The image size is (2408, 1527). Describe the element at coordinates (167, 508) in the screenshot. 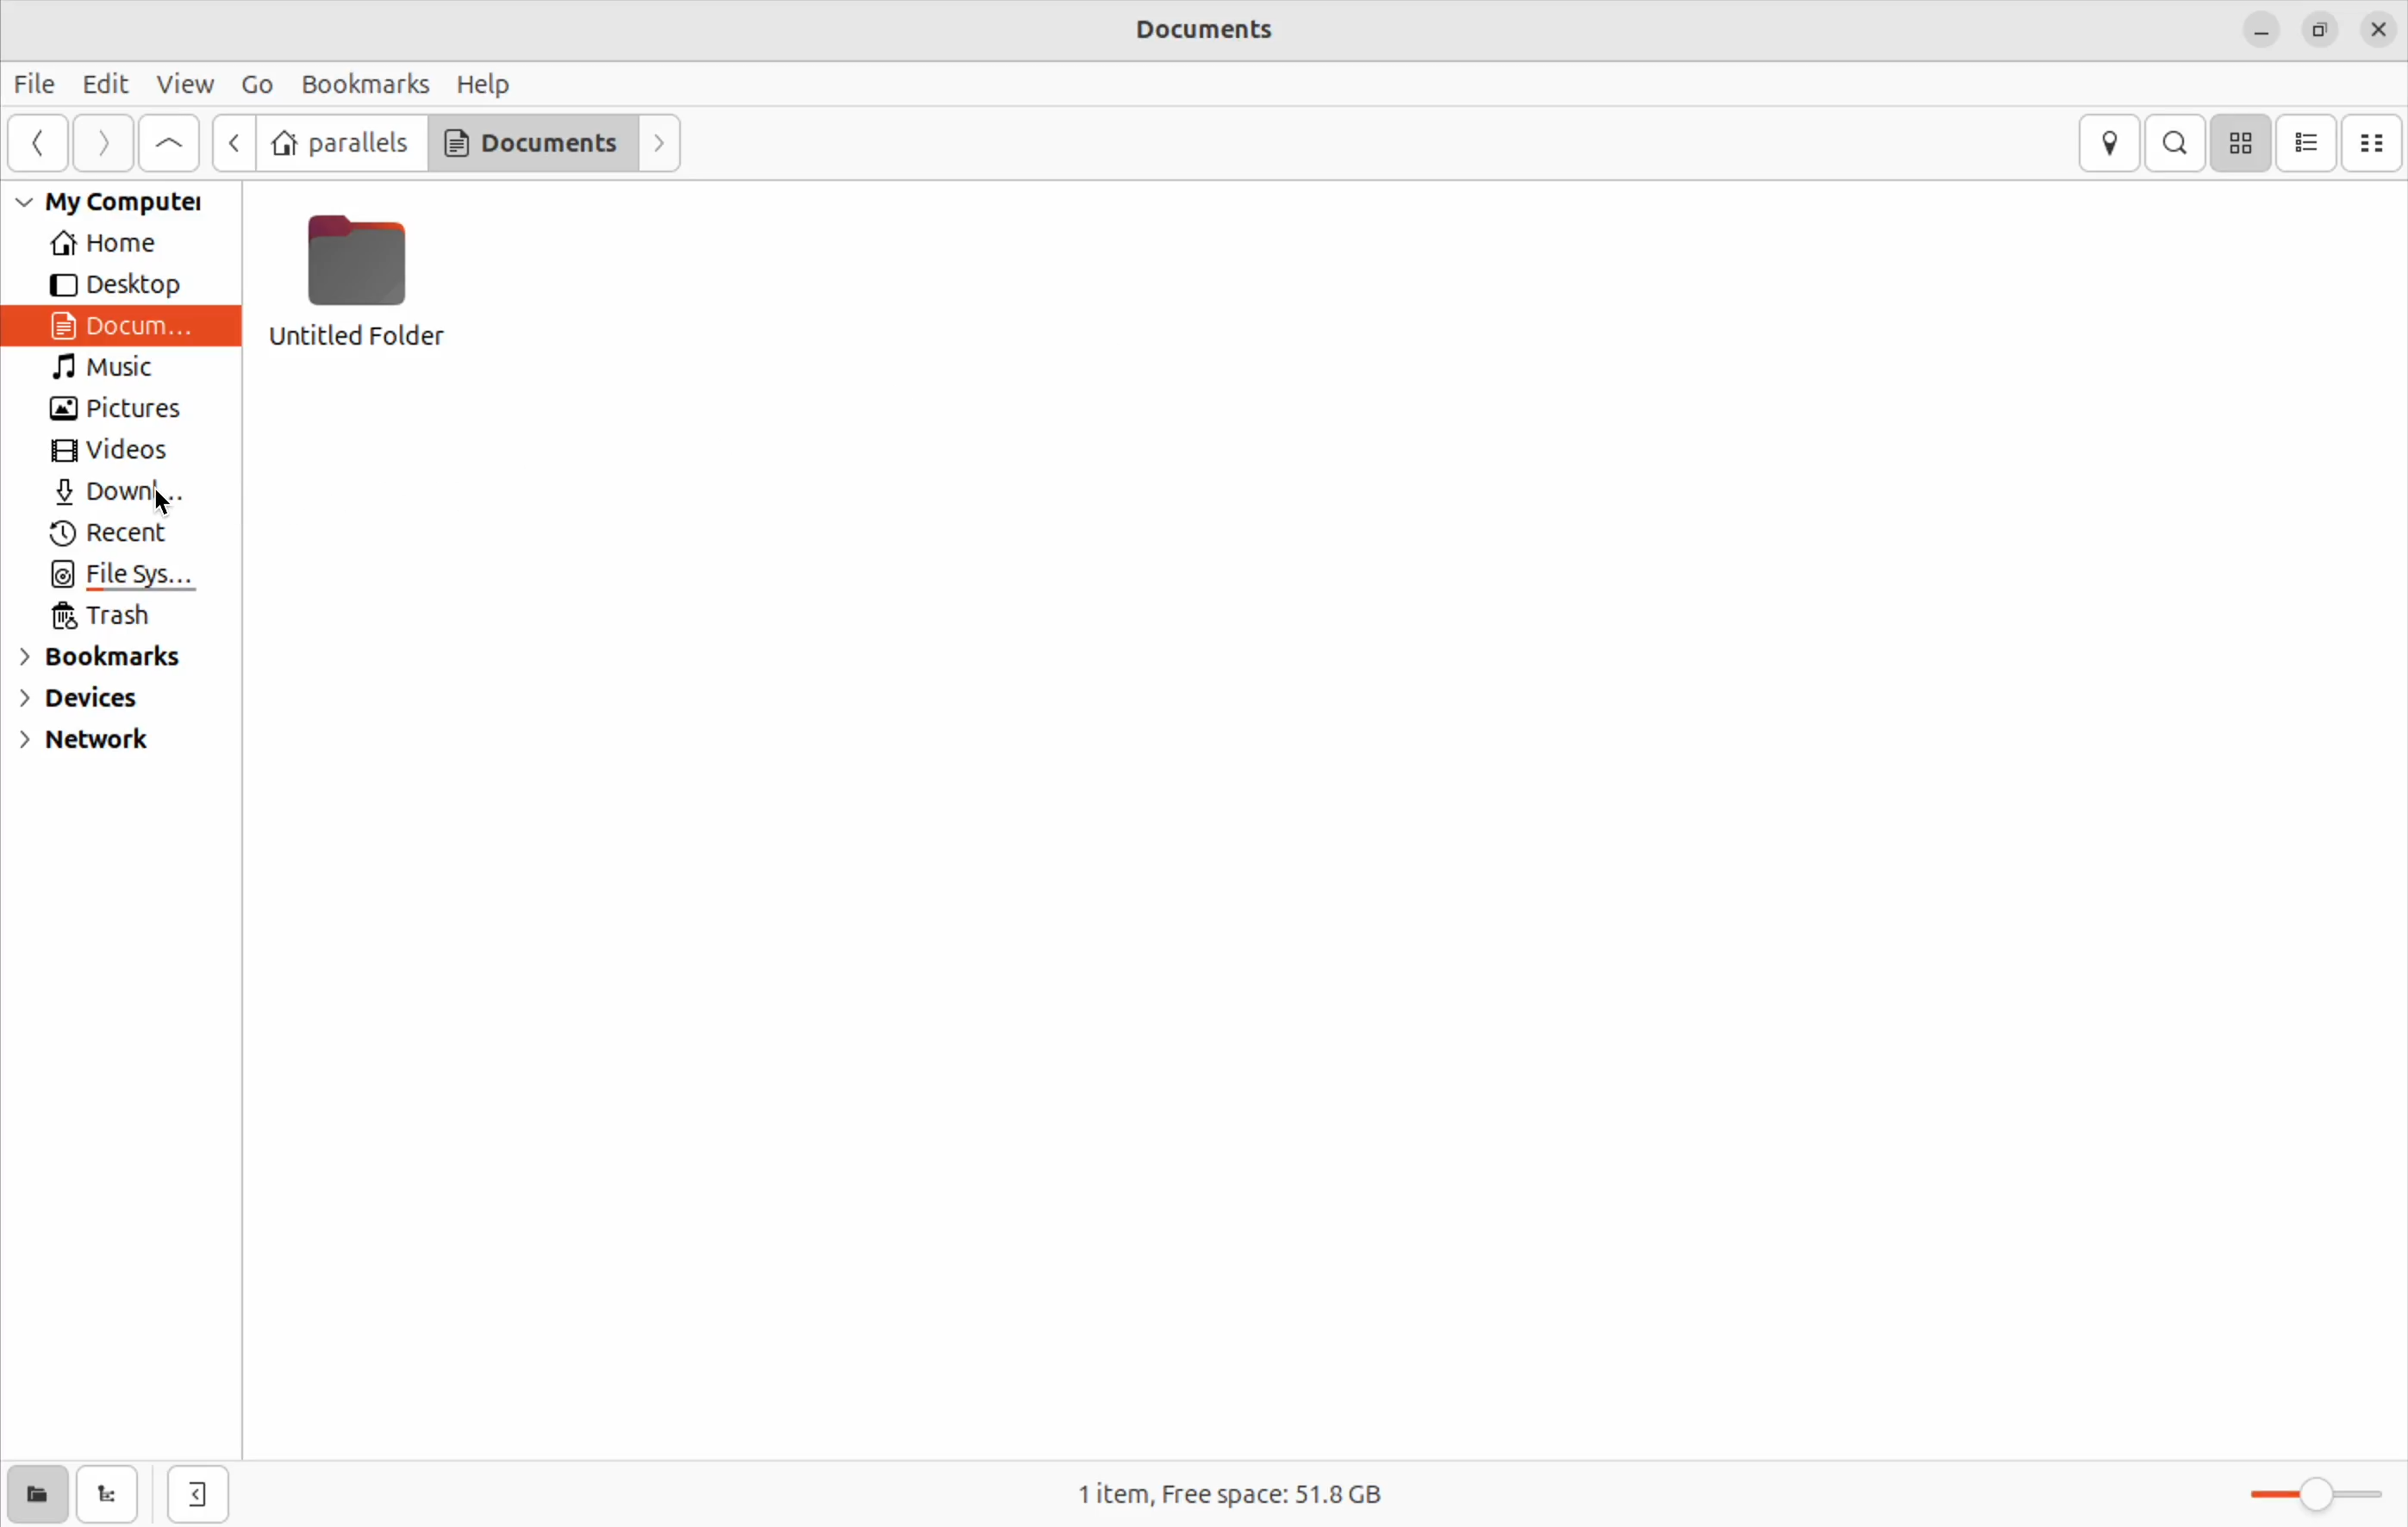

I see `cursor` at that location.